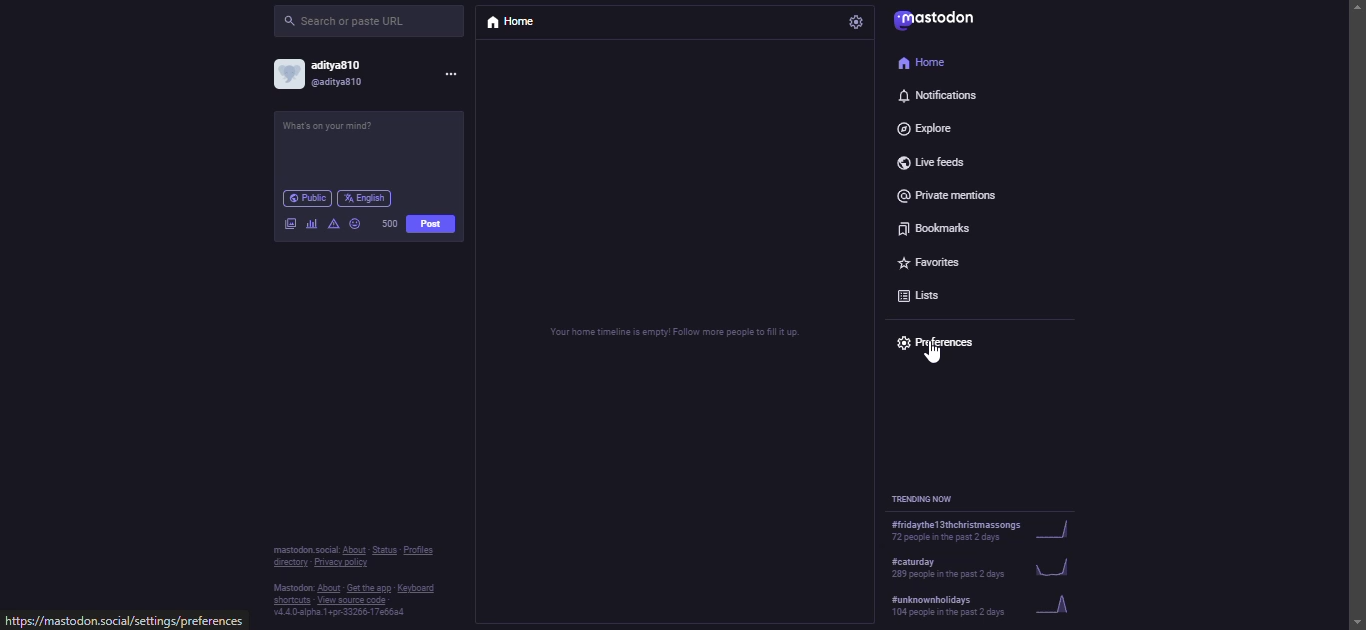 This screenshot has width=1366, height=630. I want to click on explore, so click(927, 128).